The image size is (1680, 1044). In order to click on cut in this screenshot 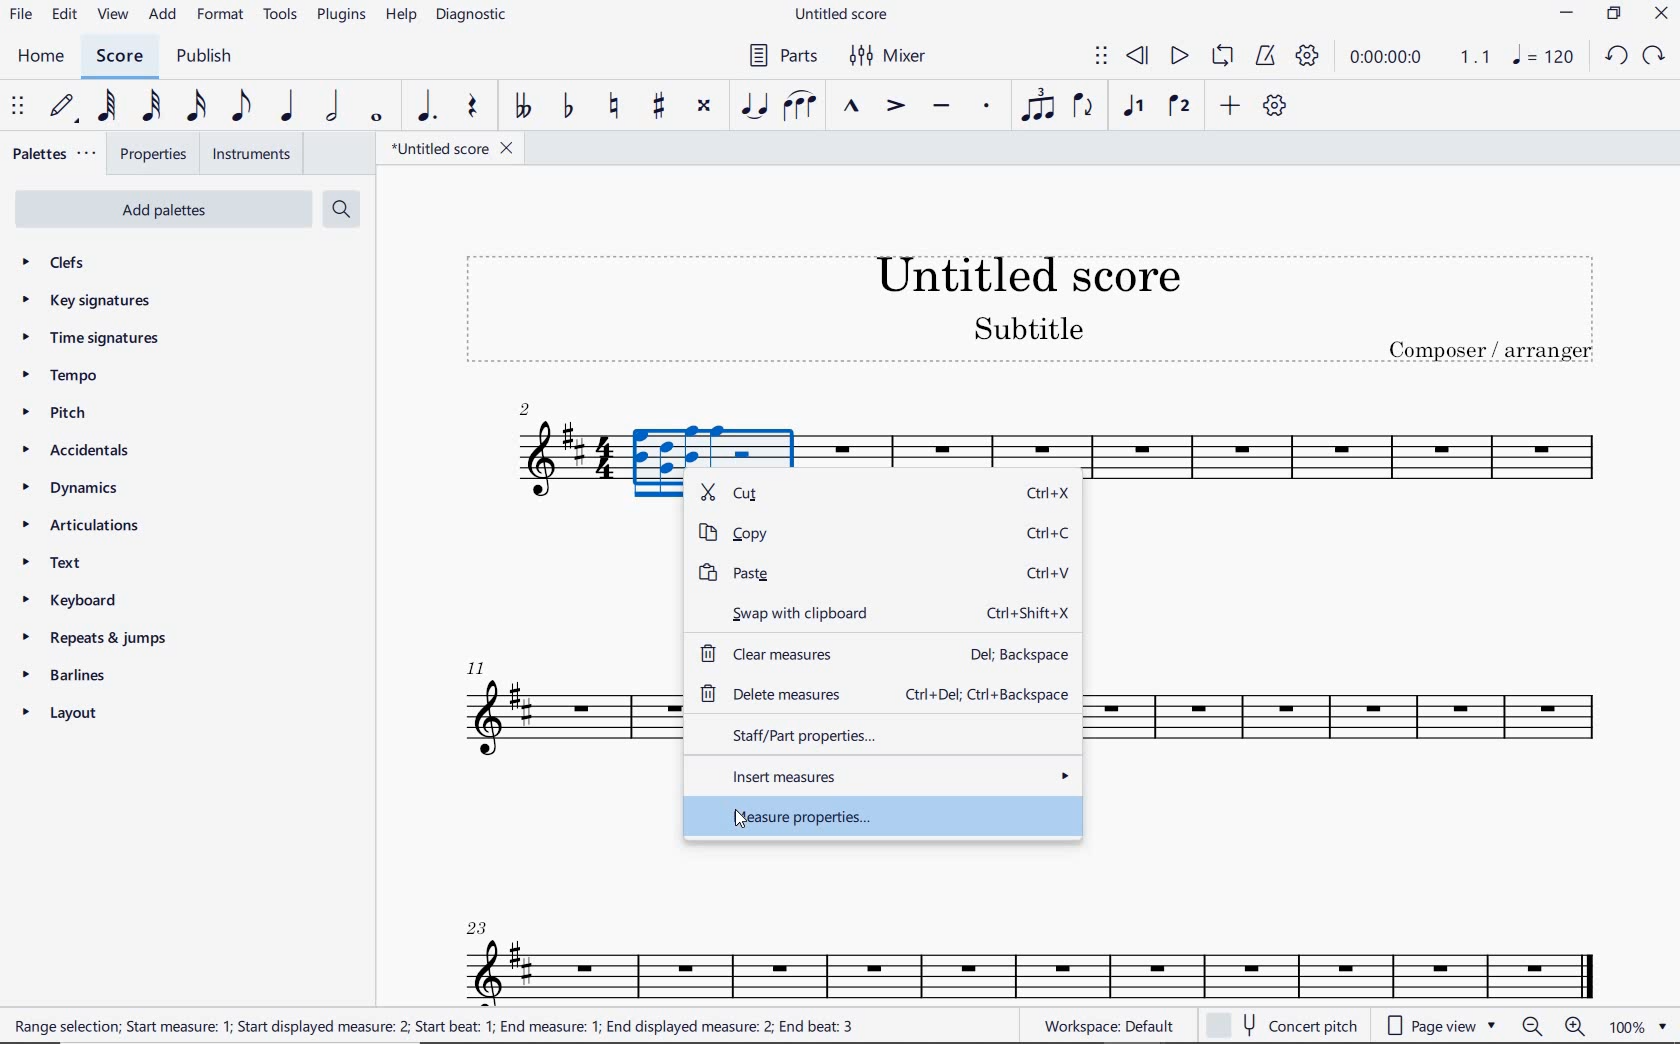, I will do `click(885, 494)`.